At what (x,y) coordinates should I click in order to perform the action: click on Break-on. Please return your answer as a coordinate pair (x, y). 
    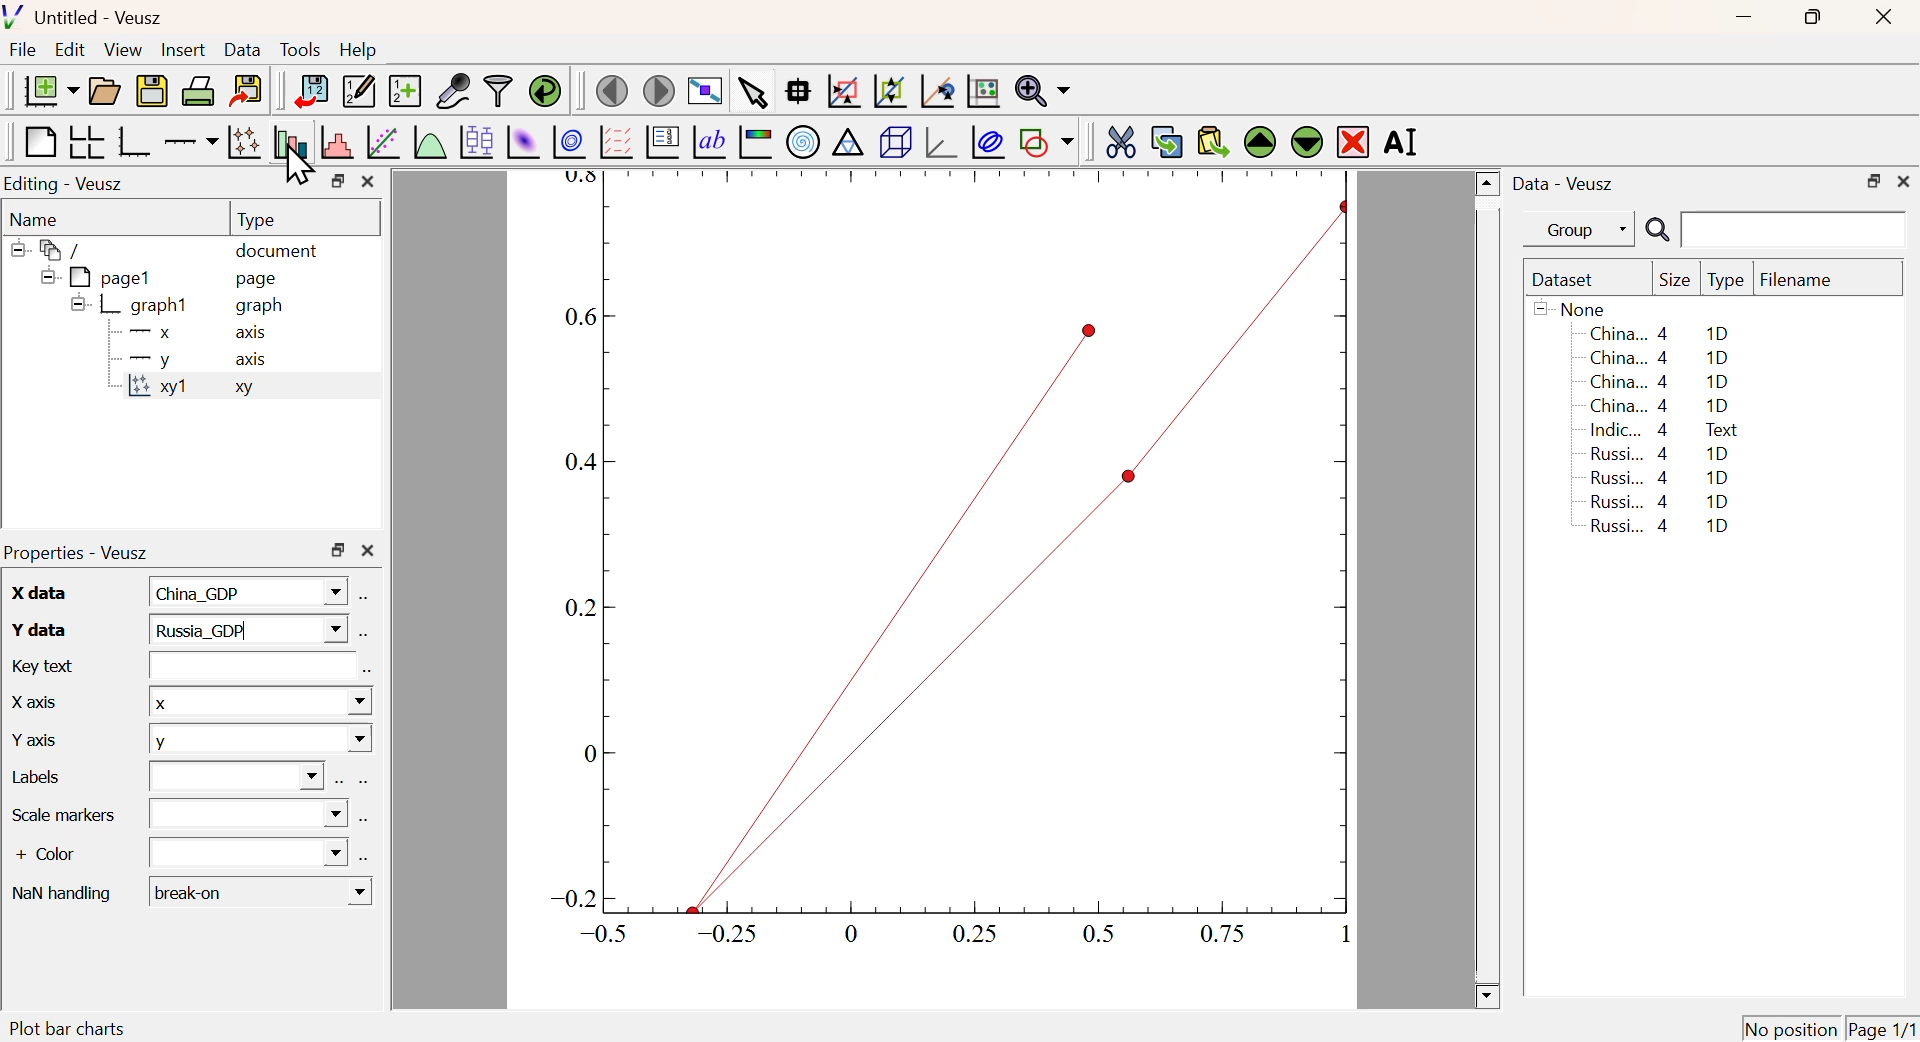
    Looking at the image, I should click on (261, 892).